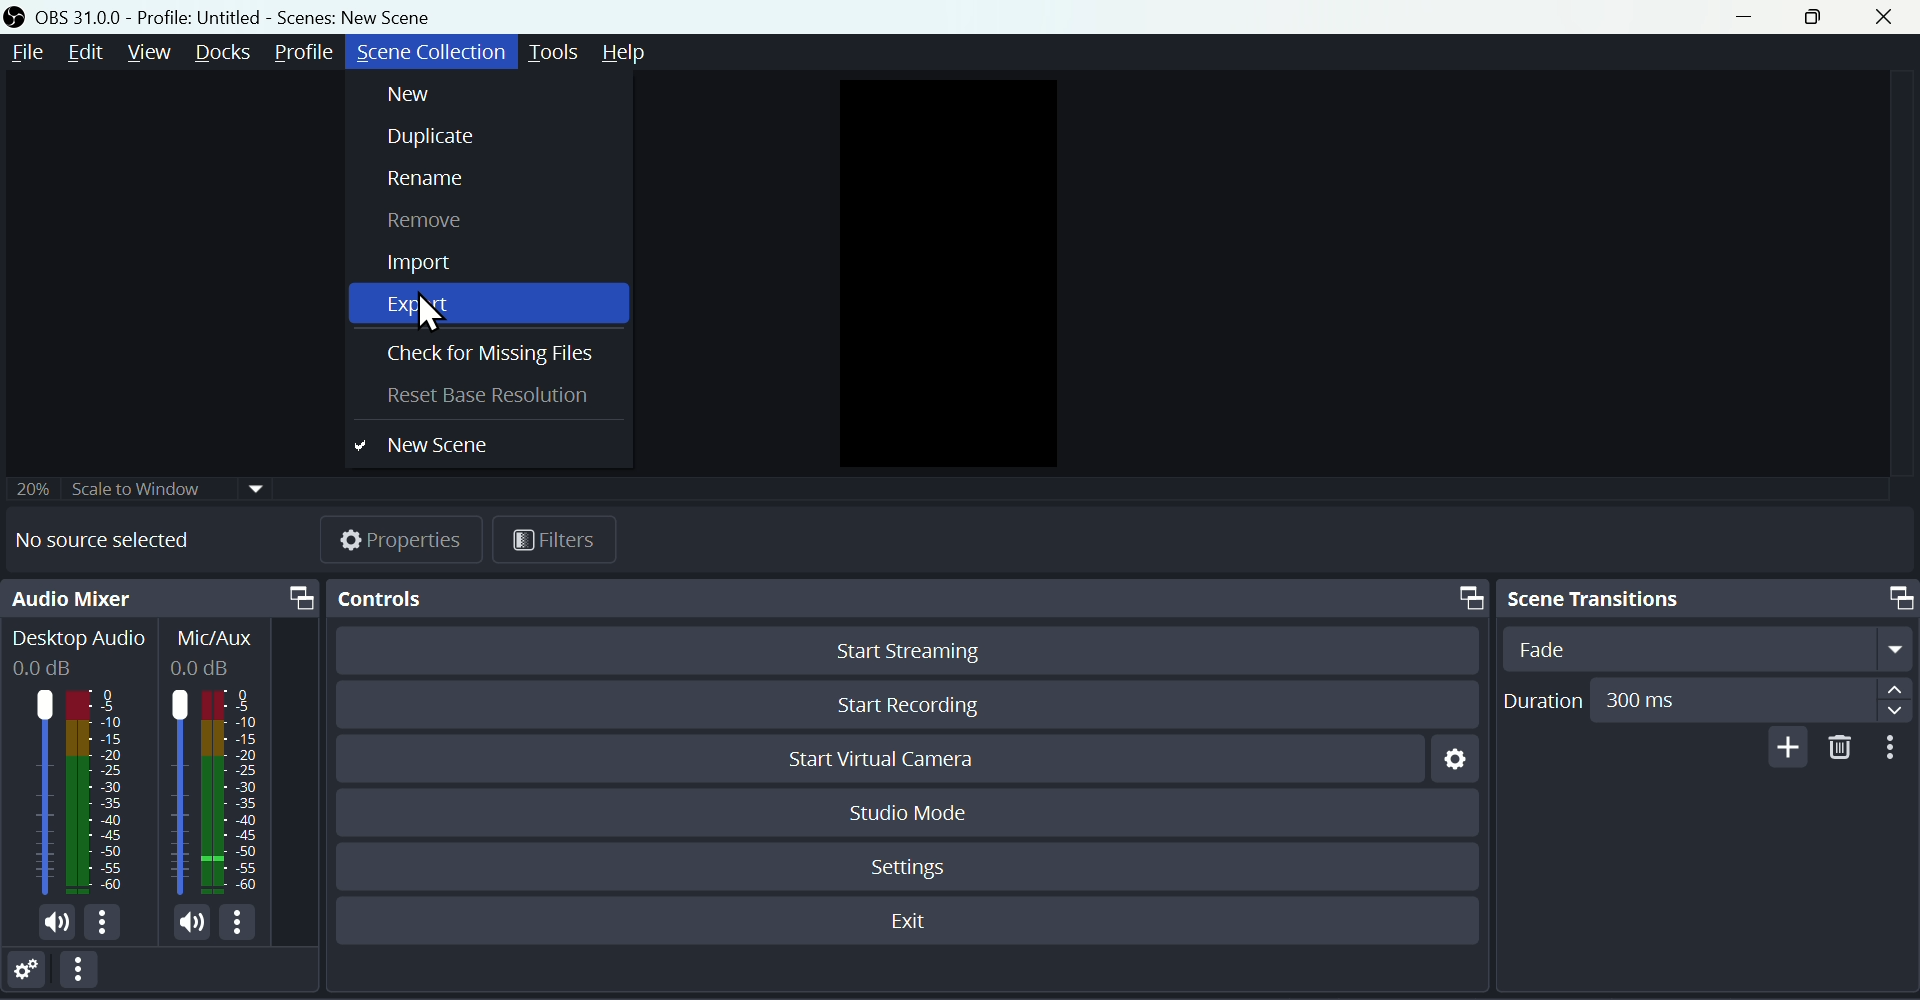  What do you see at coordinates (120, 541) in the screenshot?
I see `No source selected` at bounding box center [120, 541].